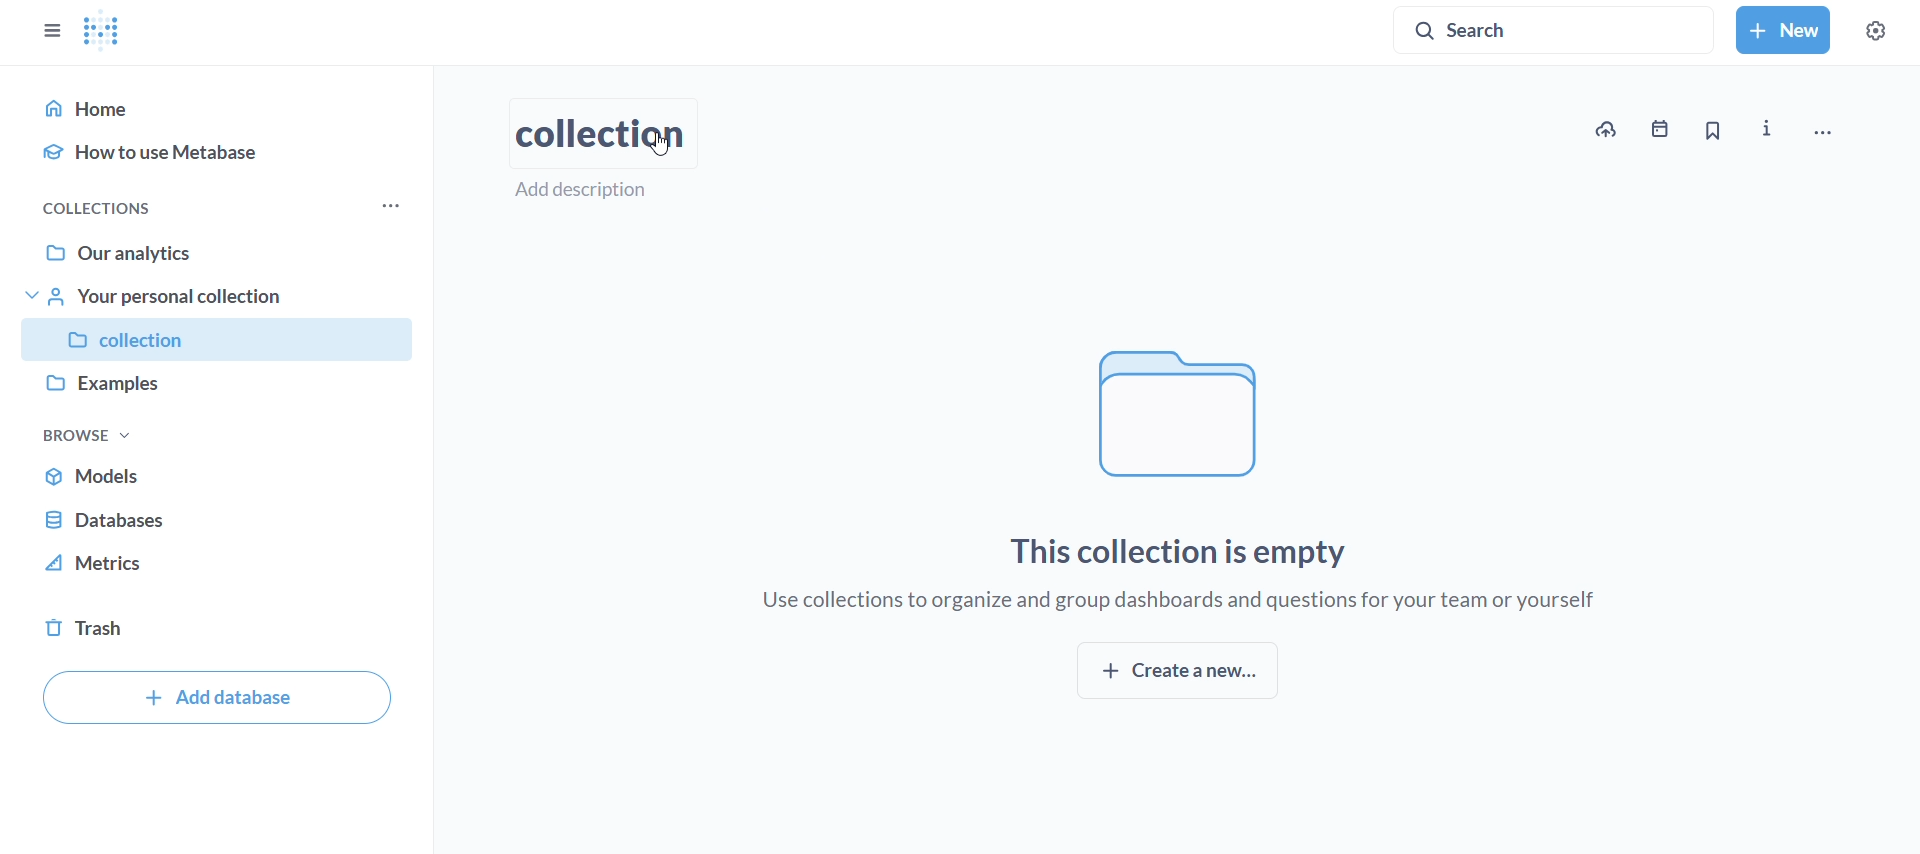 The height and width of the screenshot is (854, 1920). What do you see at coordinates (1840, 125) in the screenshot?
I see `move, trash and more` at bounding box center [1840, 125].